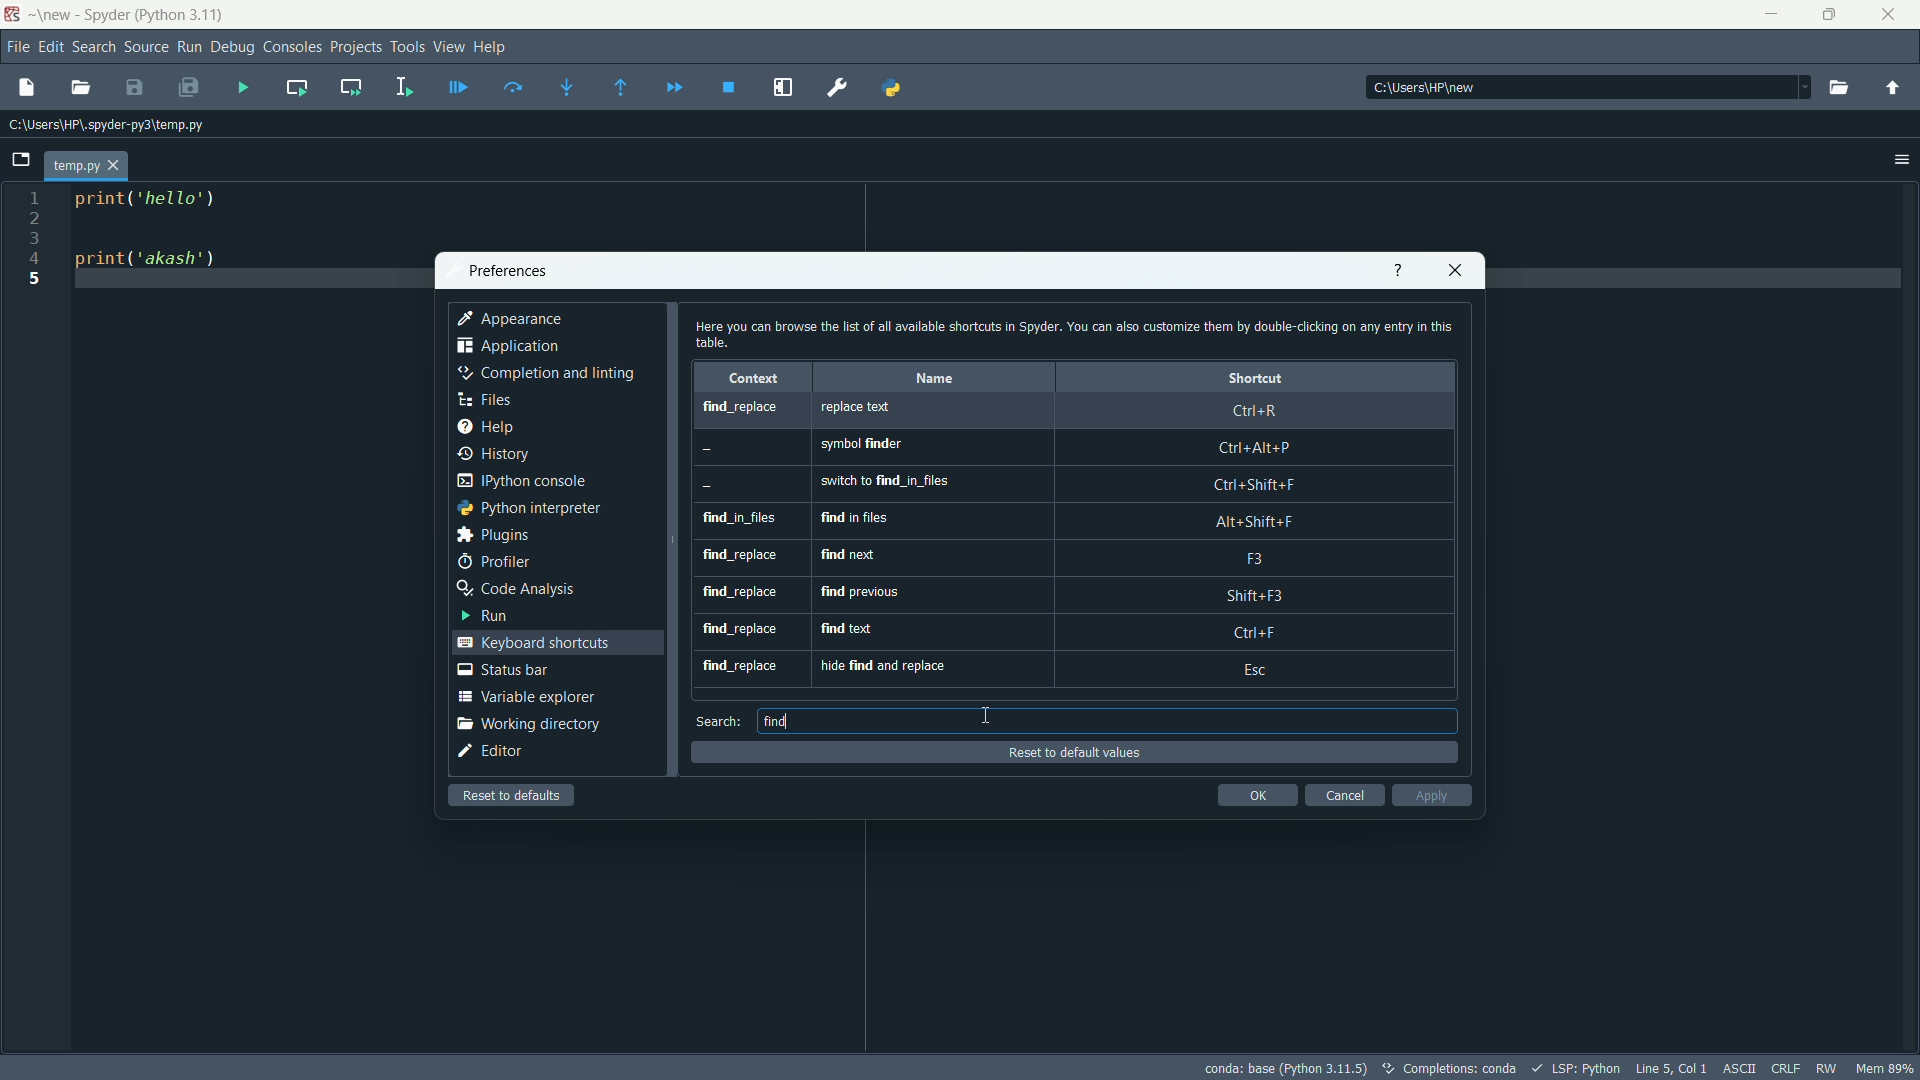 Image resolution: width=1920 pixels, height=1080 pixels. I want to click on ~\new - Spyder (Python 3.11), so click(131, 16).